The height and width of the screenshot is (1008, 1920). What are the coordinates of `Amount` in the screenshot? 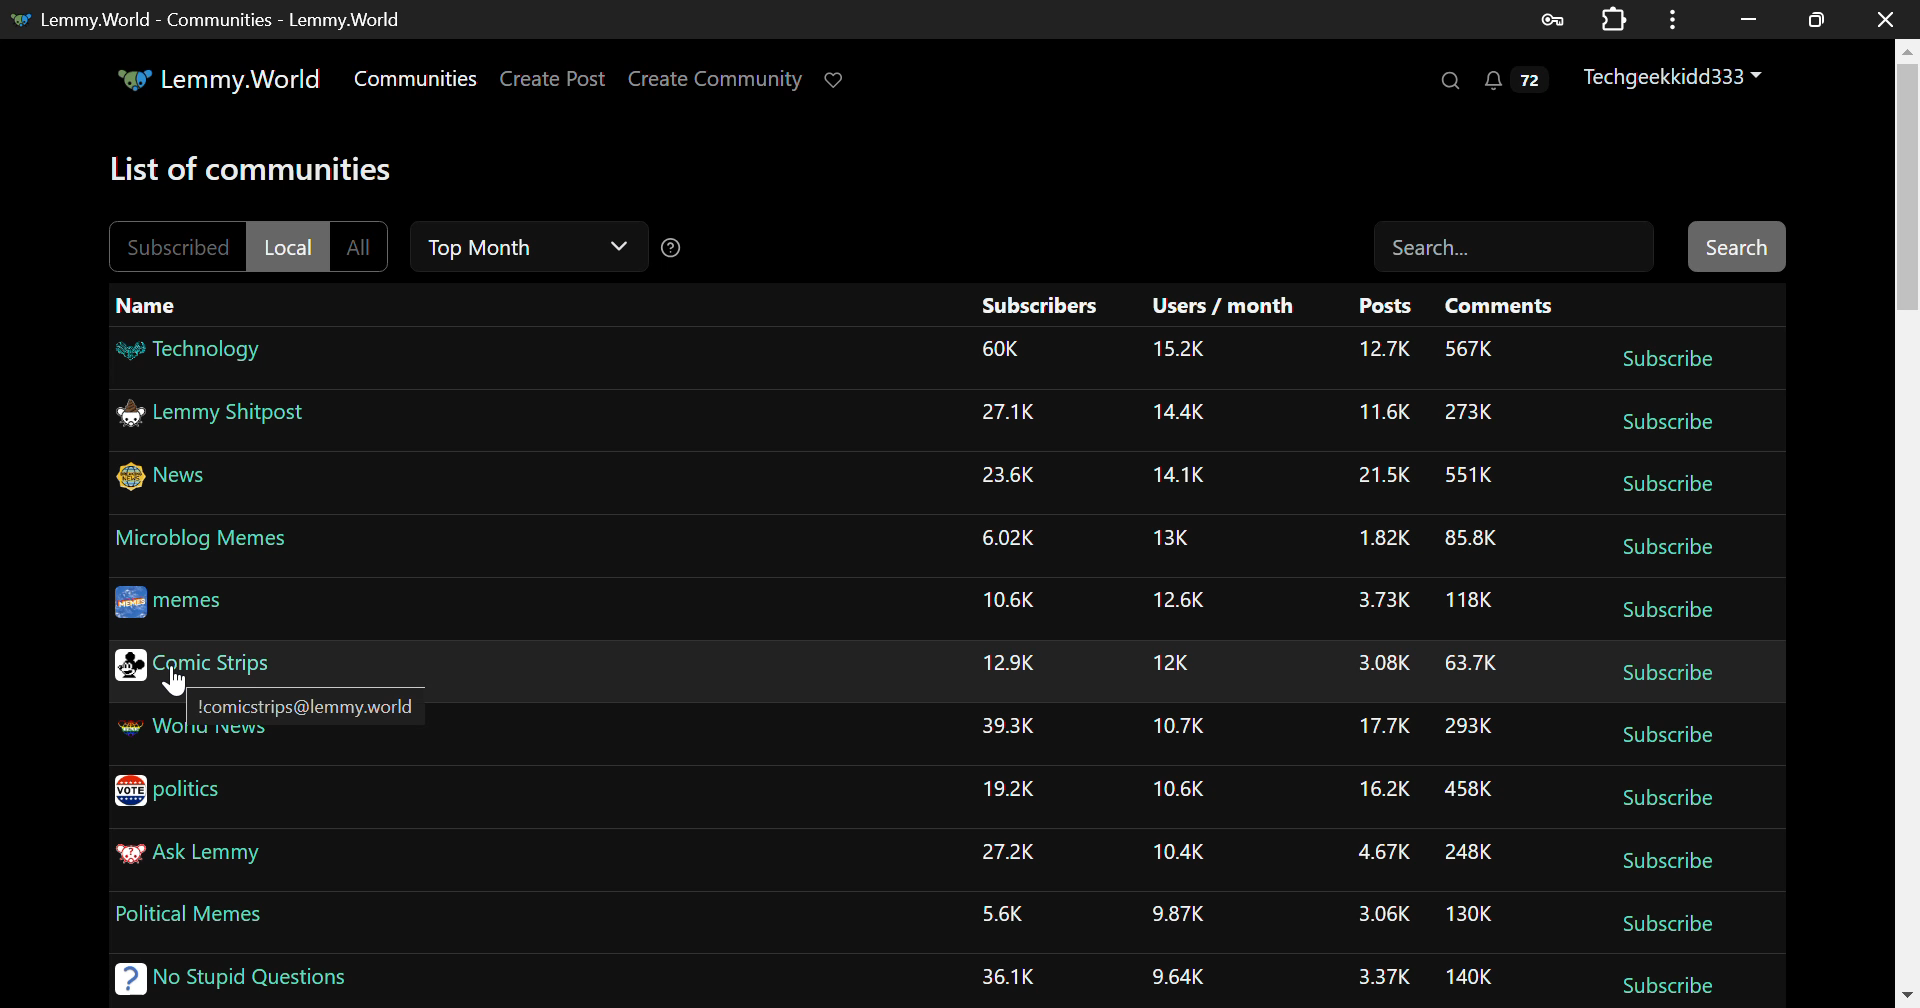 It's located at (1373, 539).